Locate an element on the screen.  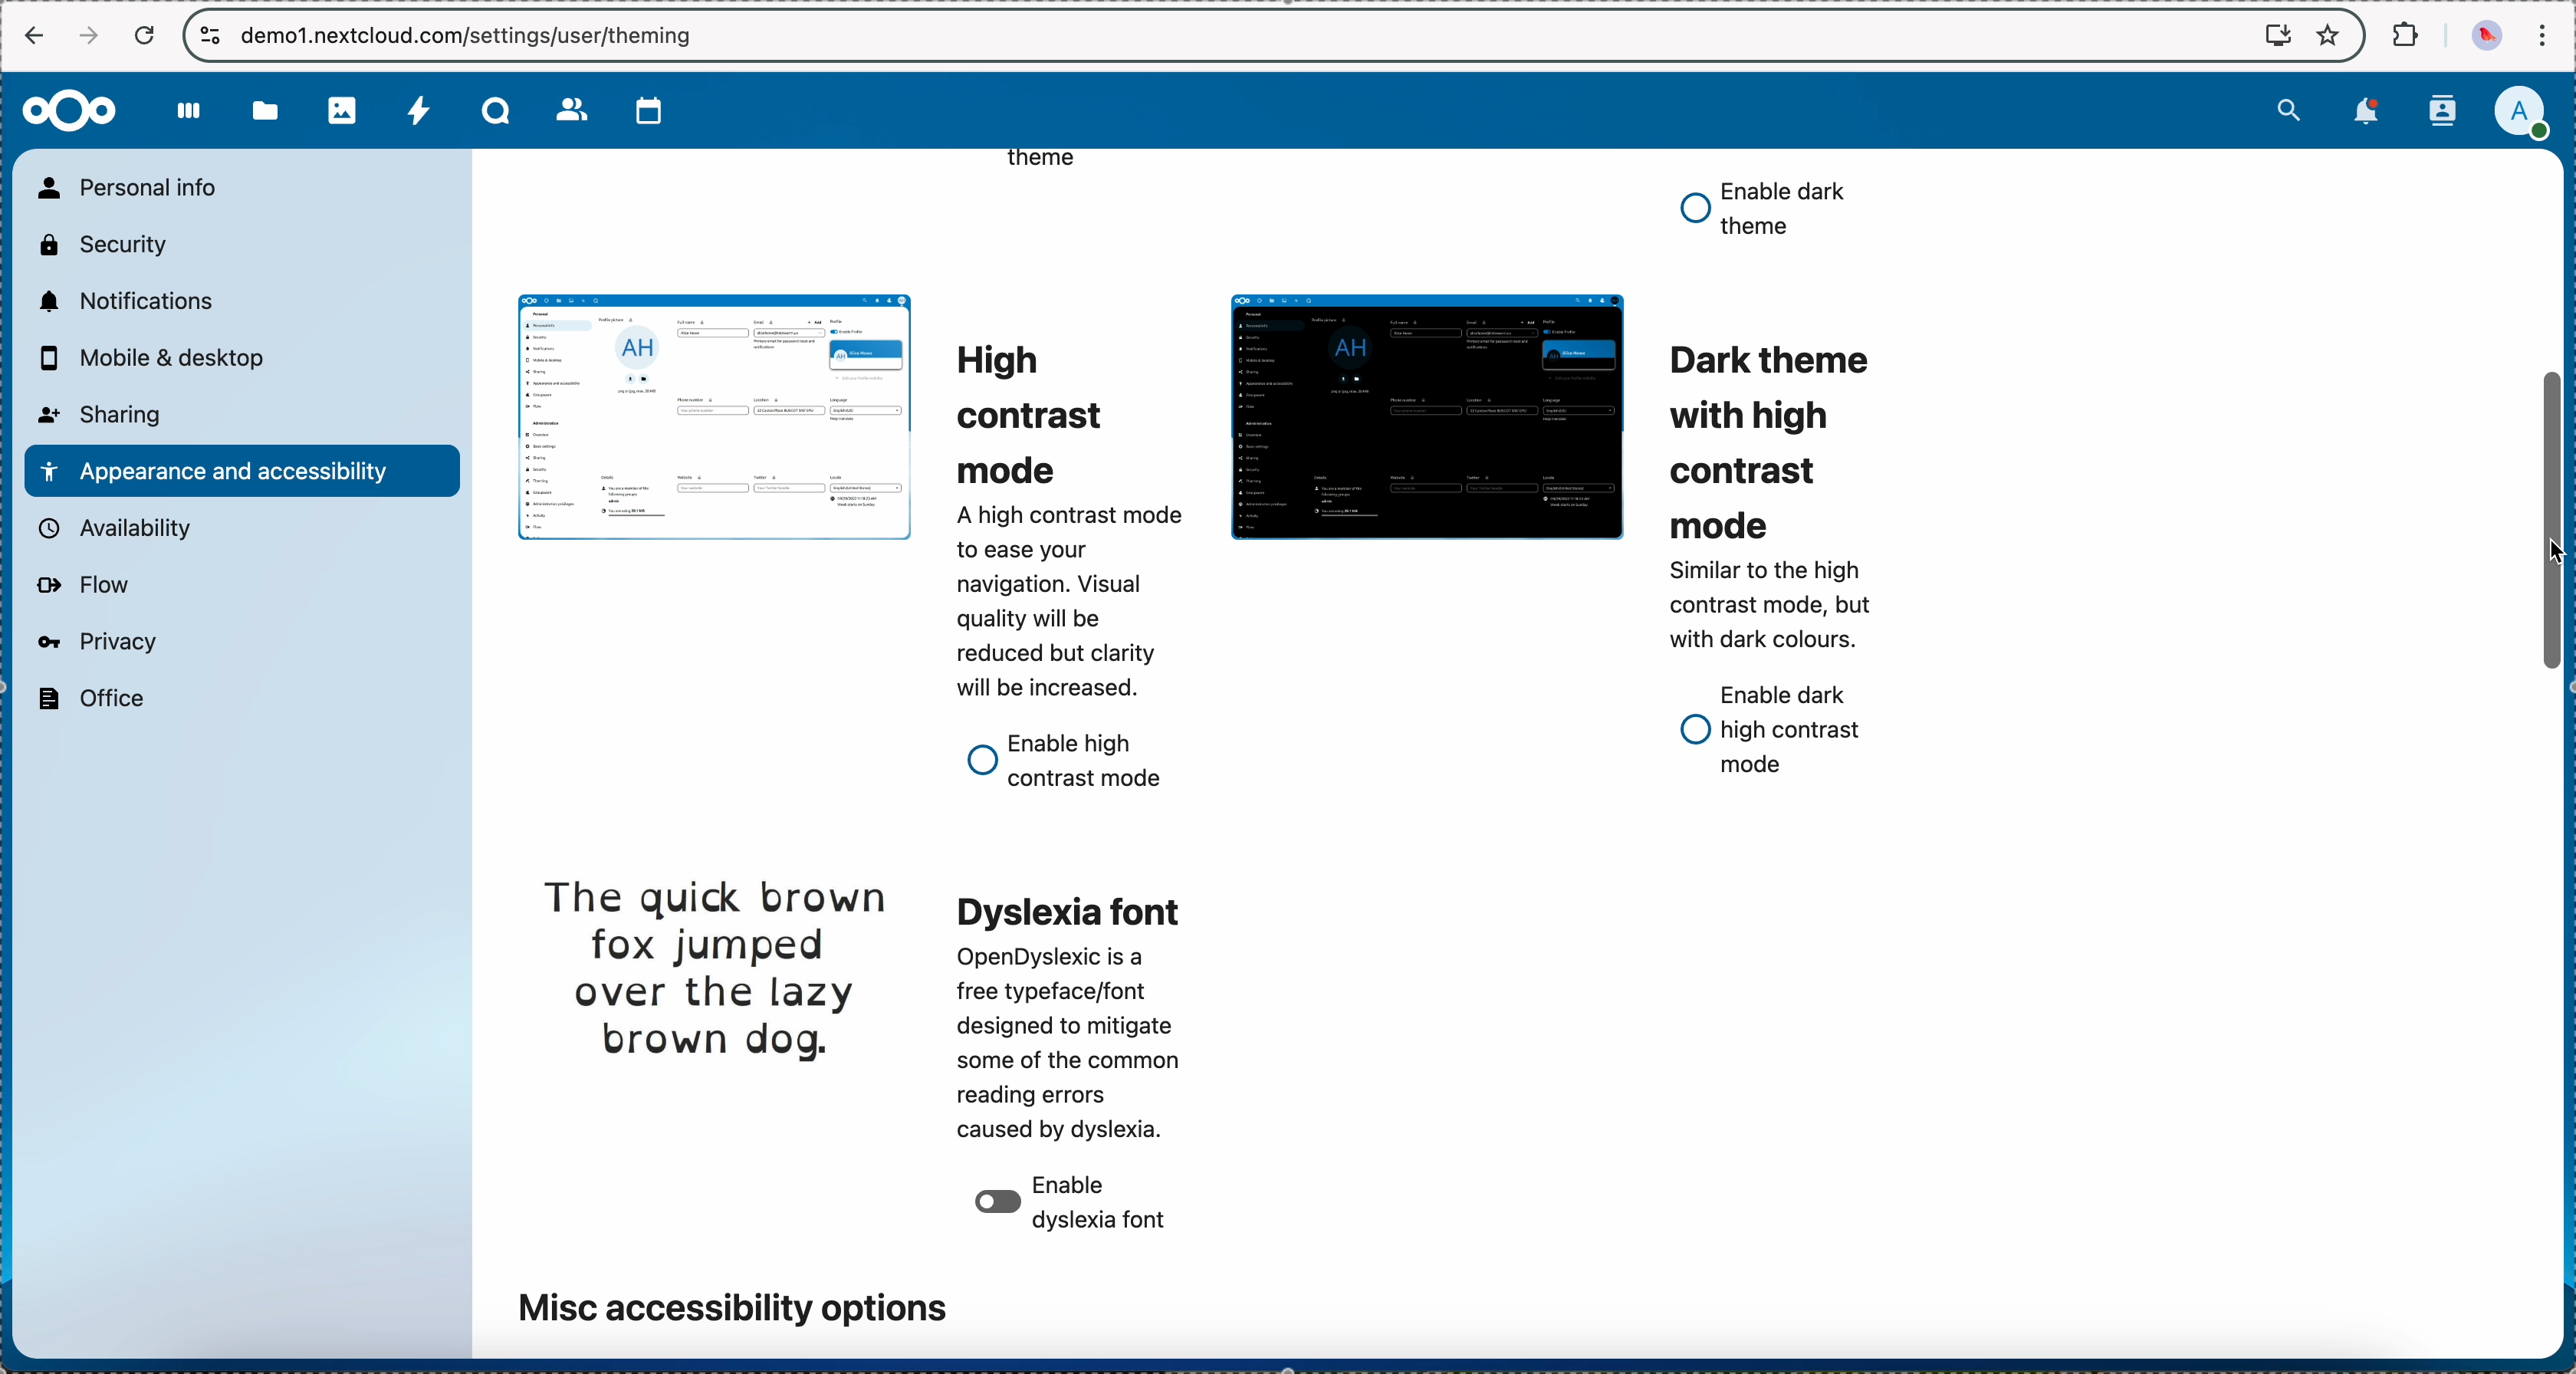
enable dark high contrast mode is located at coordinates (1774, 733).